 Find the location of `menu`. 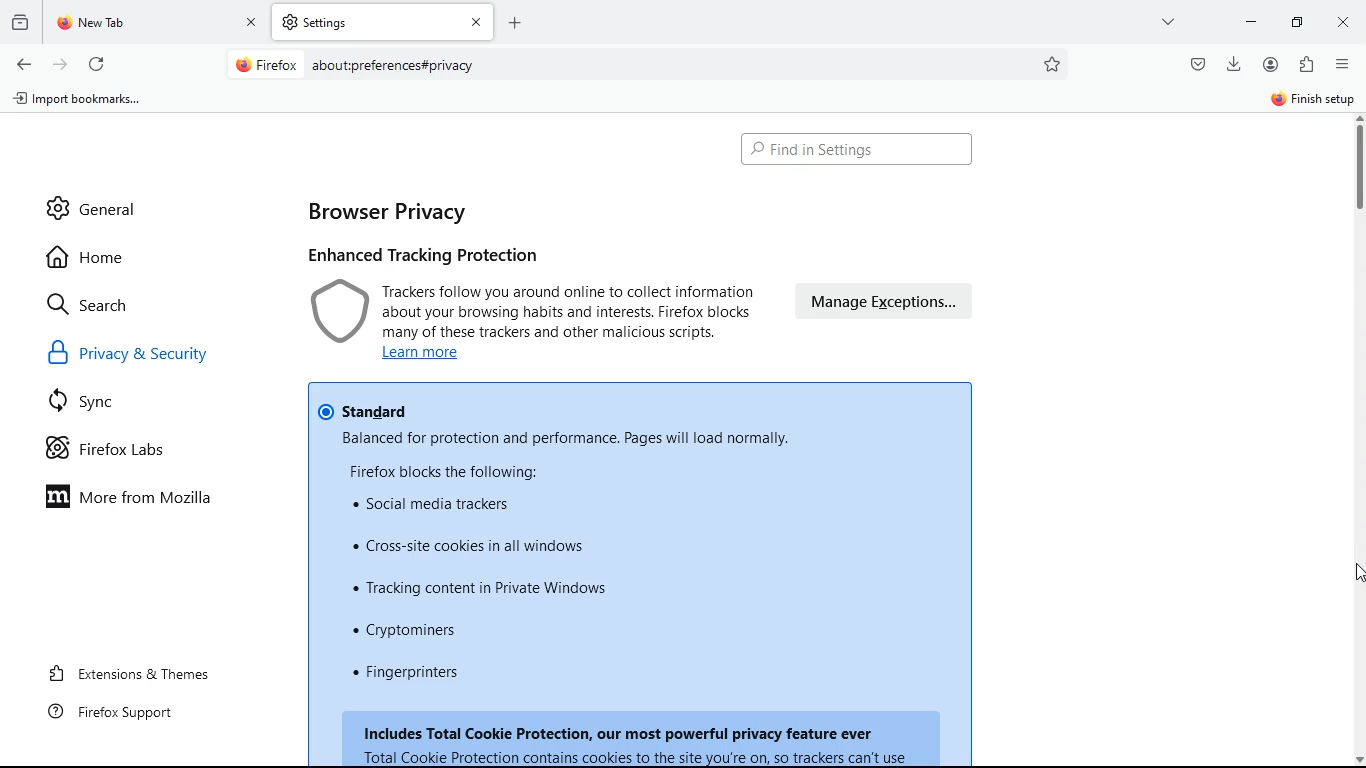

menu is located at coordinates (1343, 64).